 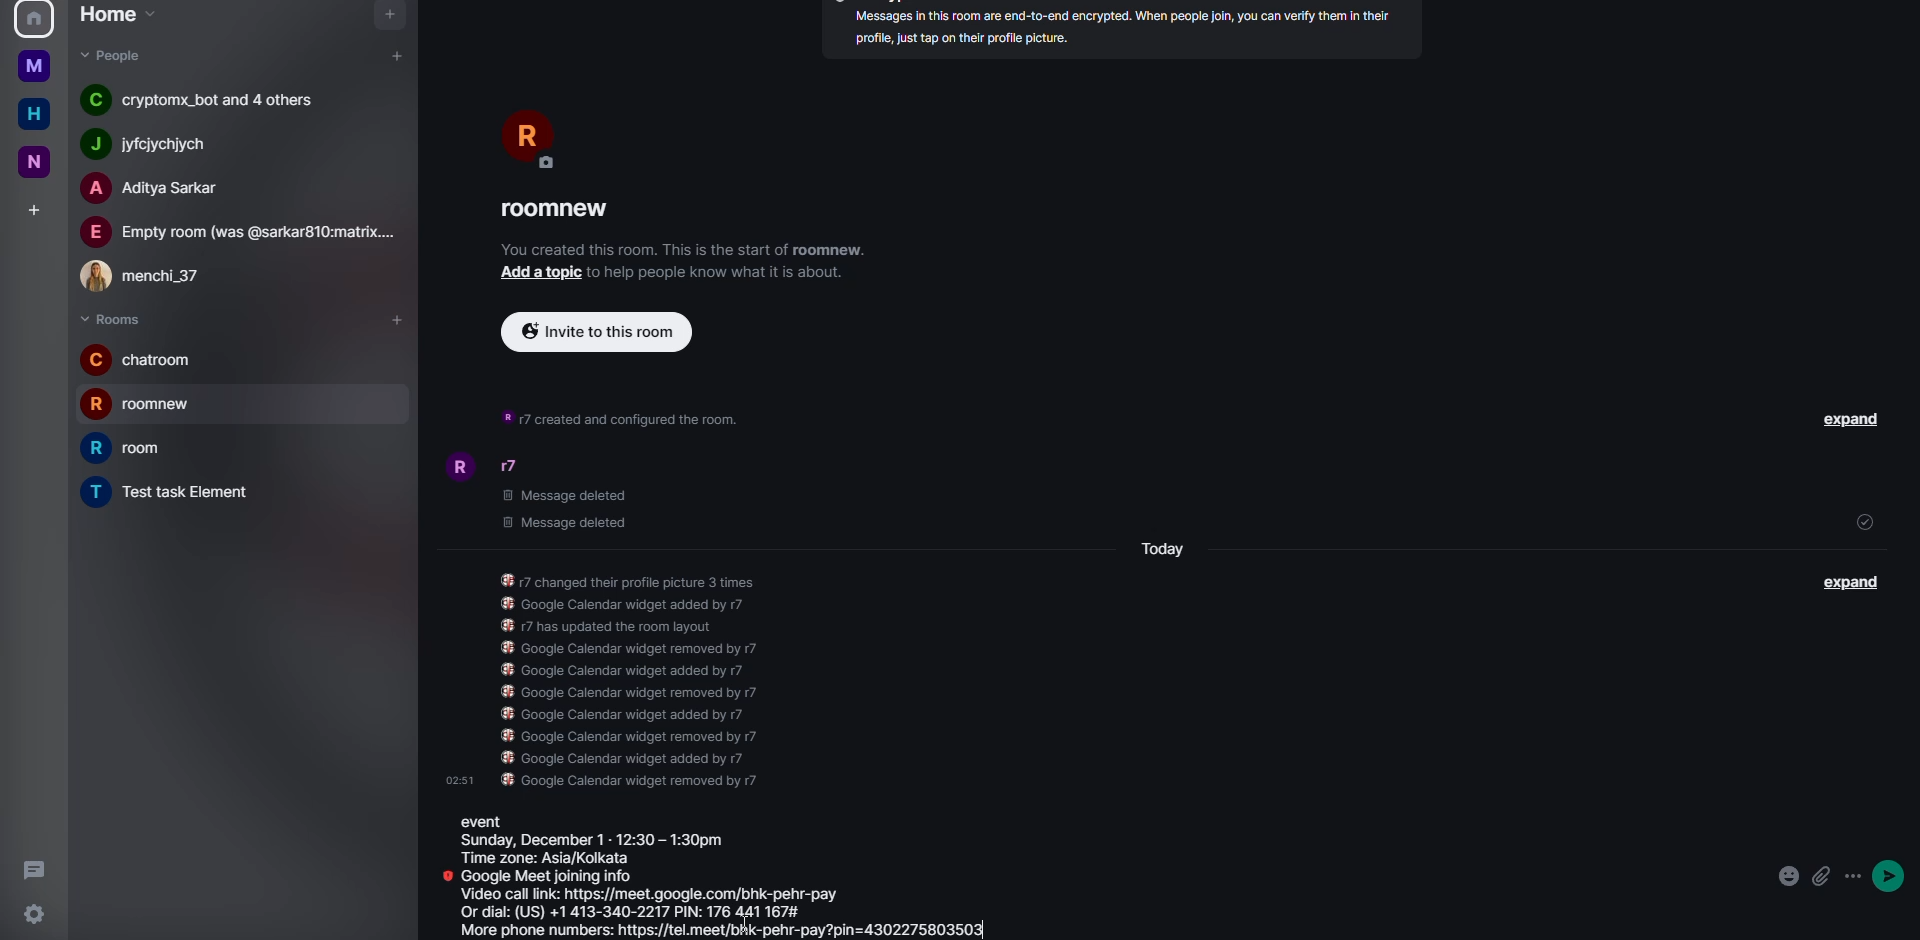 What do you see at coordinates (176, 491) in the screenshot?
I see `room` at bounding box center [176, 491].